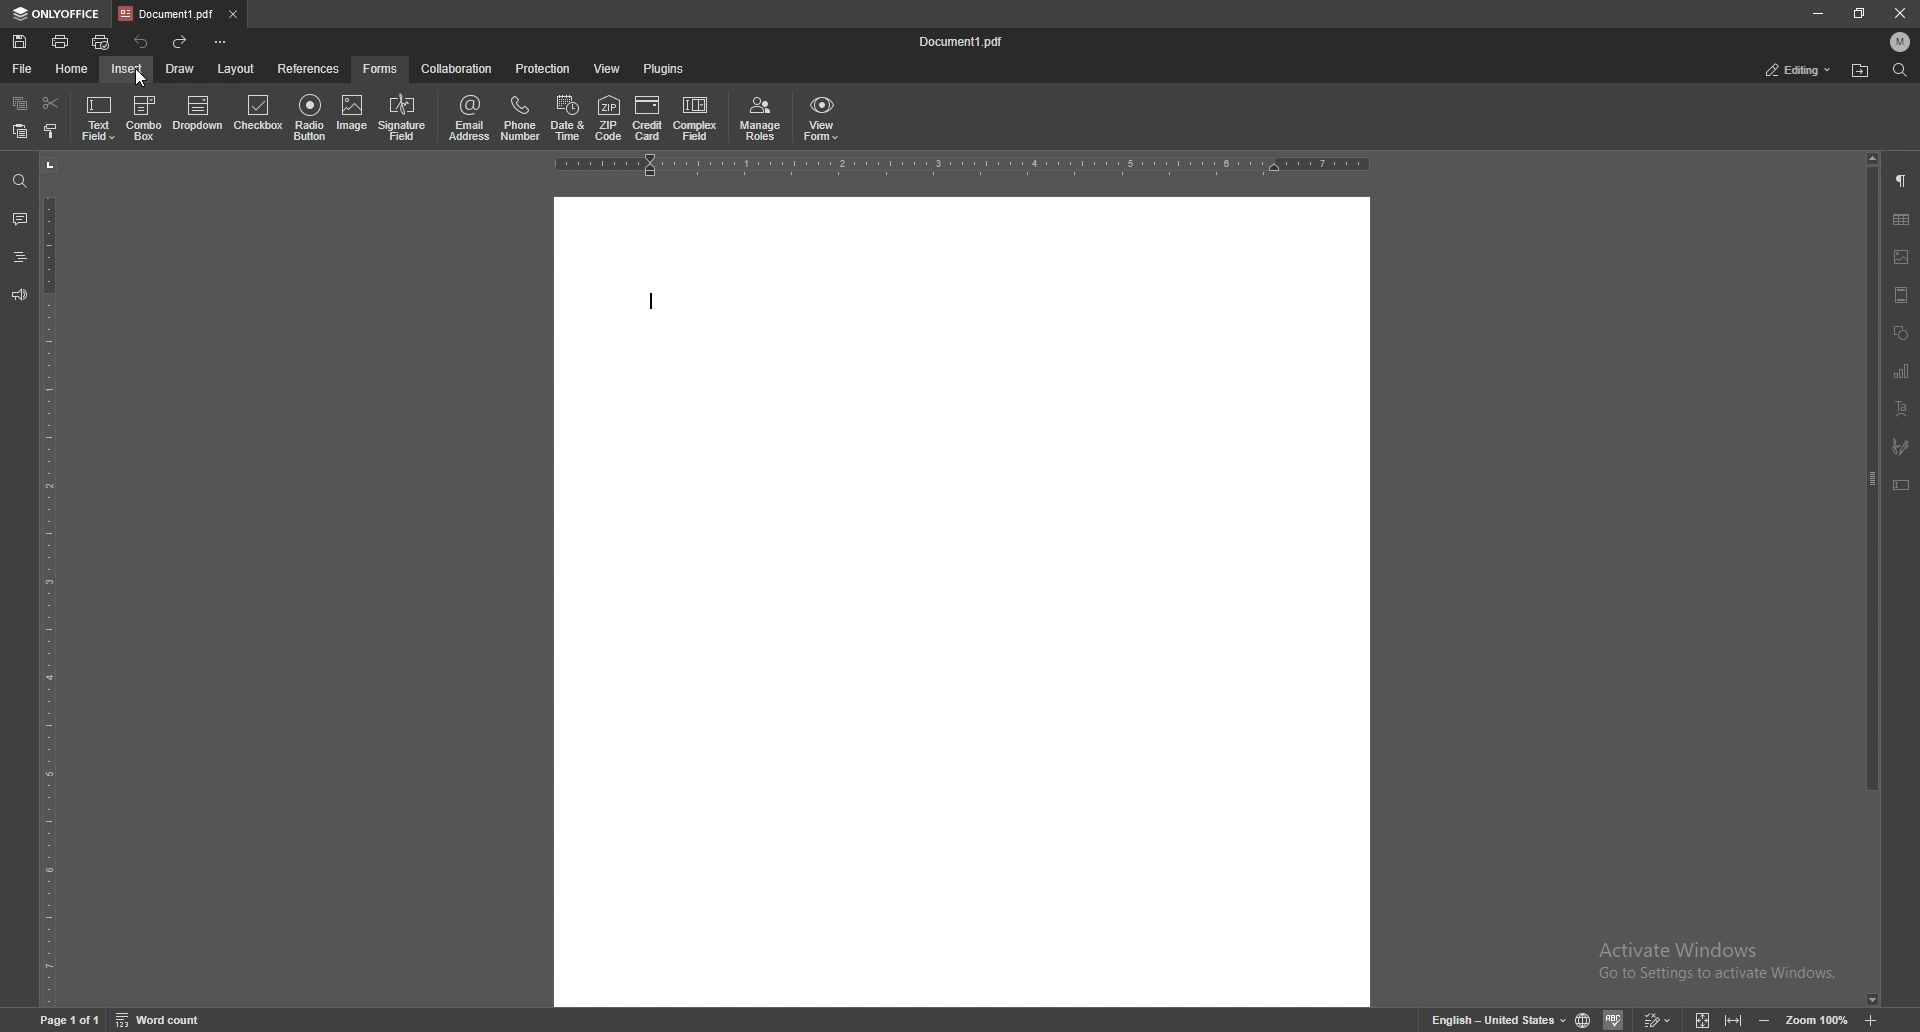 The width and height of the screenshot is (1920, 1032). Describe the element at coordinates (1899, 12) in the screenshot. I see `close` at that location.